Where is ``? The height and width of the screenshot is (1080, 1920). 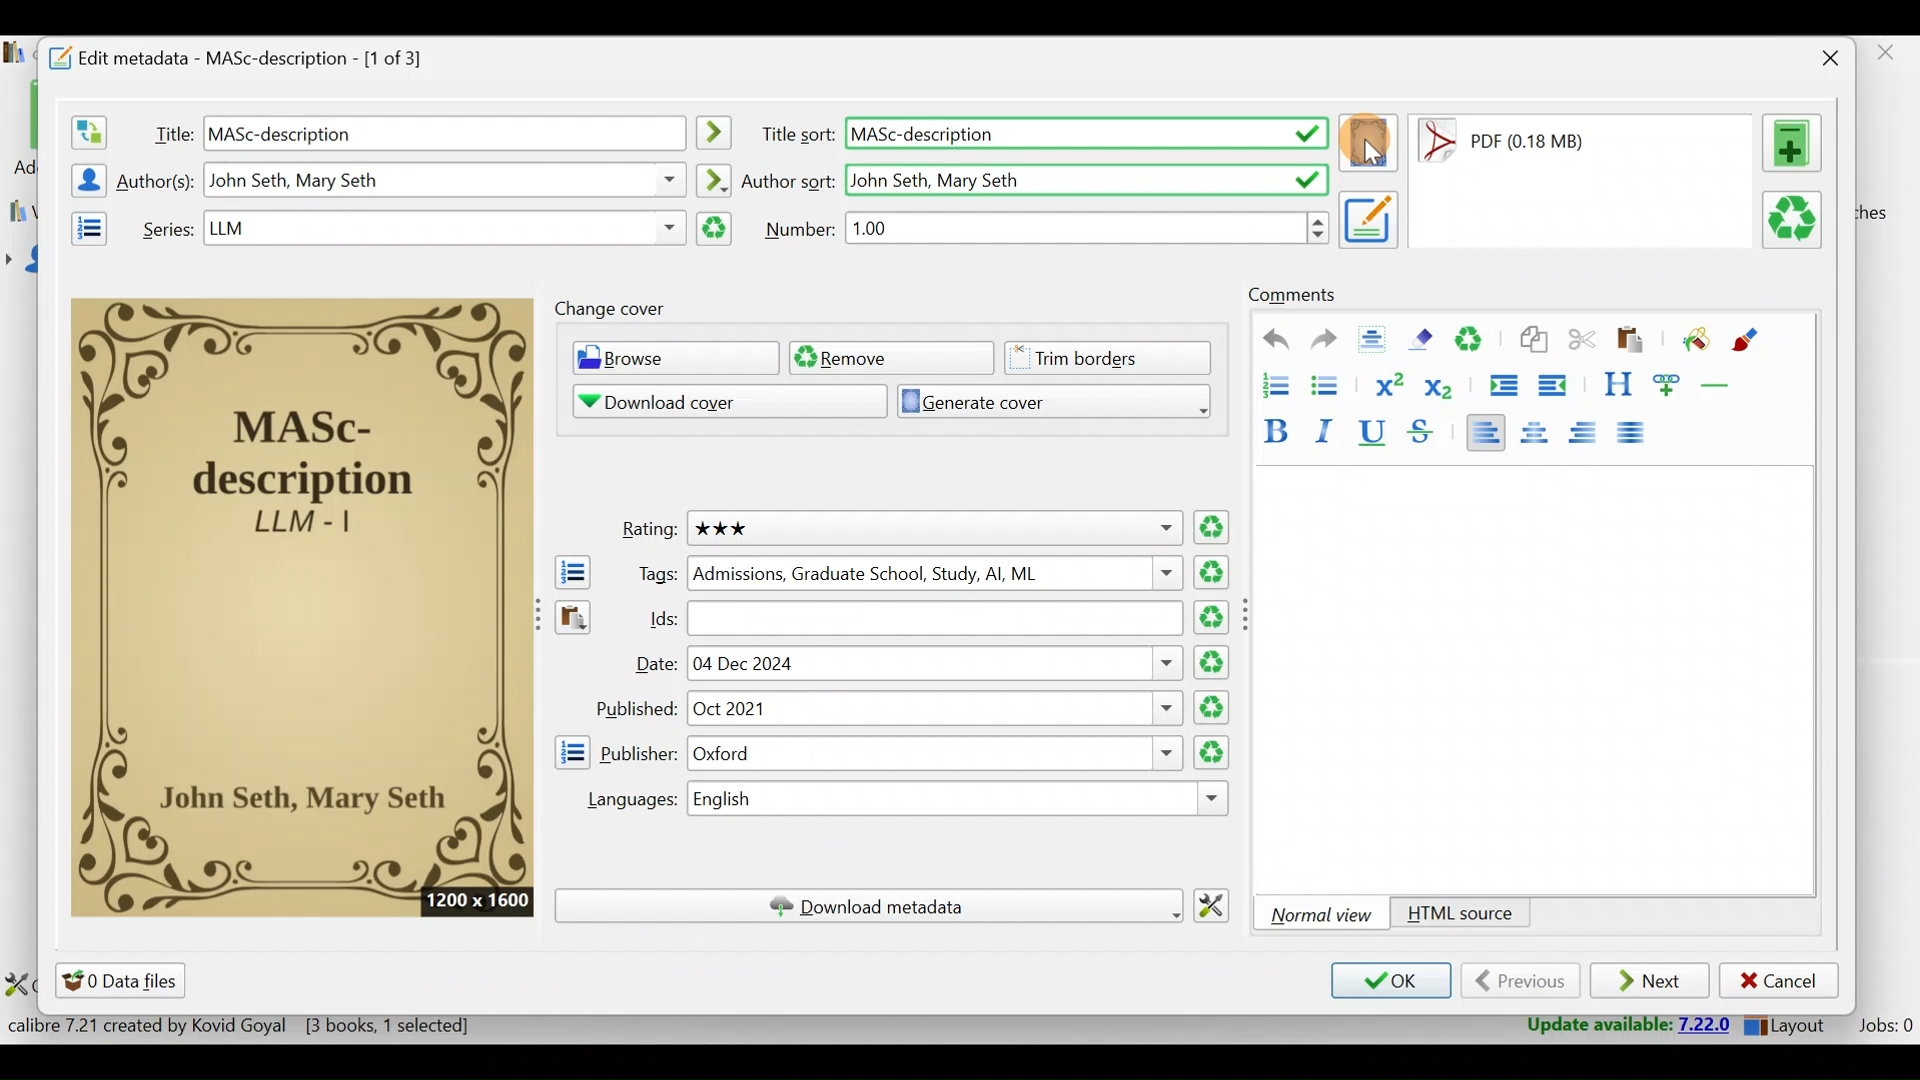  is located at coordinates (717, 133).